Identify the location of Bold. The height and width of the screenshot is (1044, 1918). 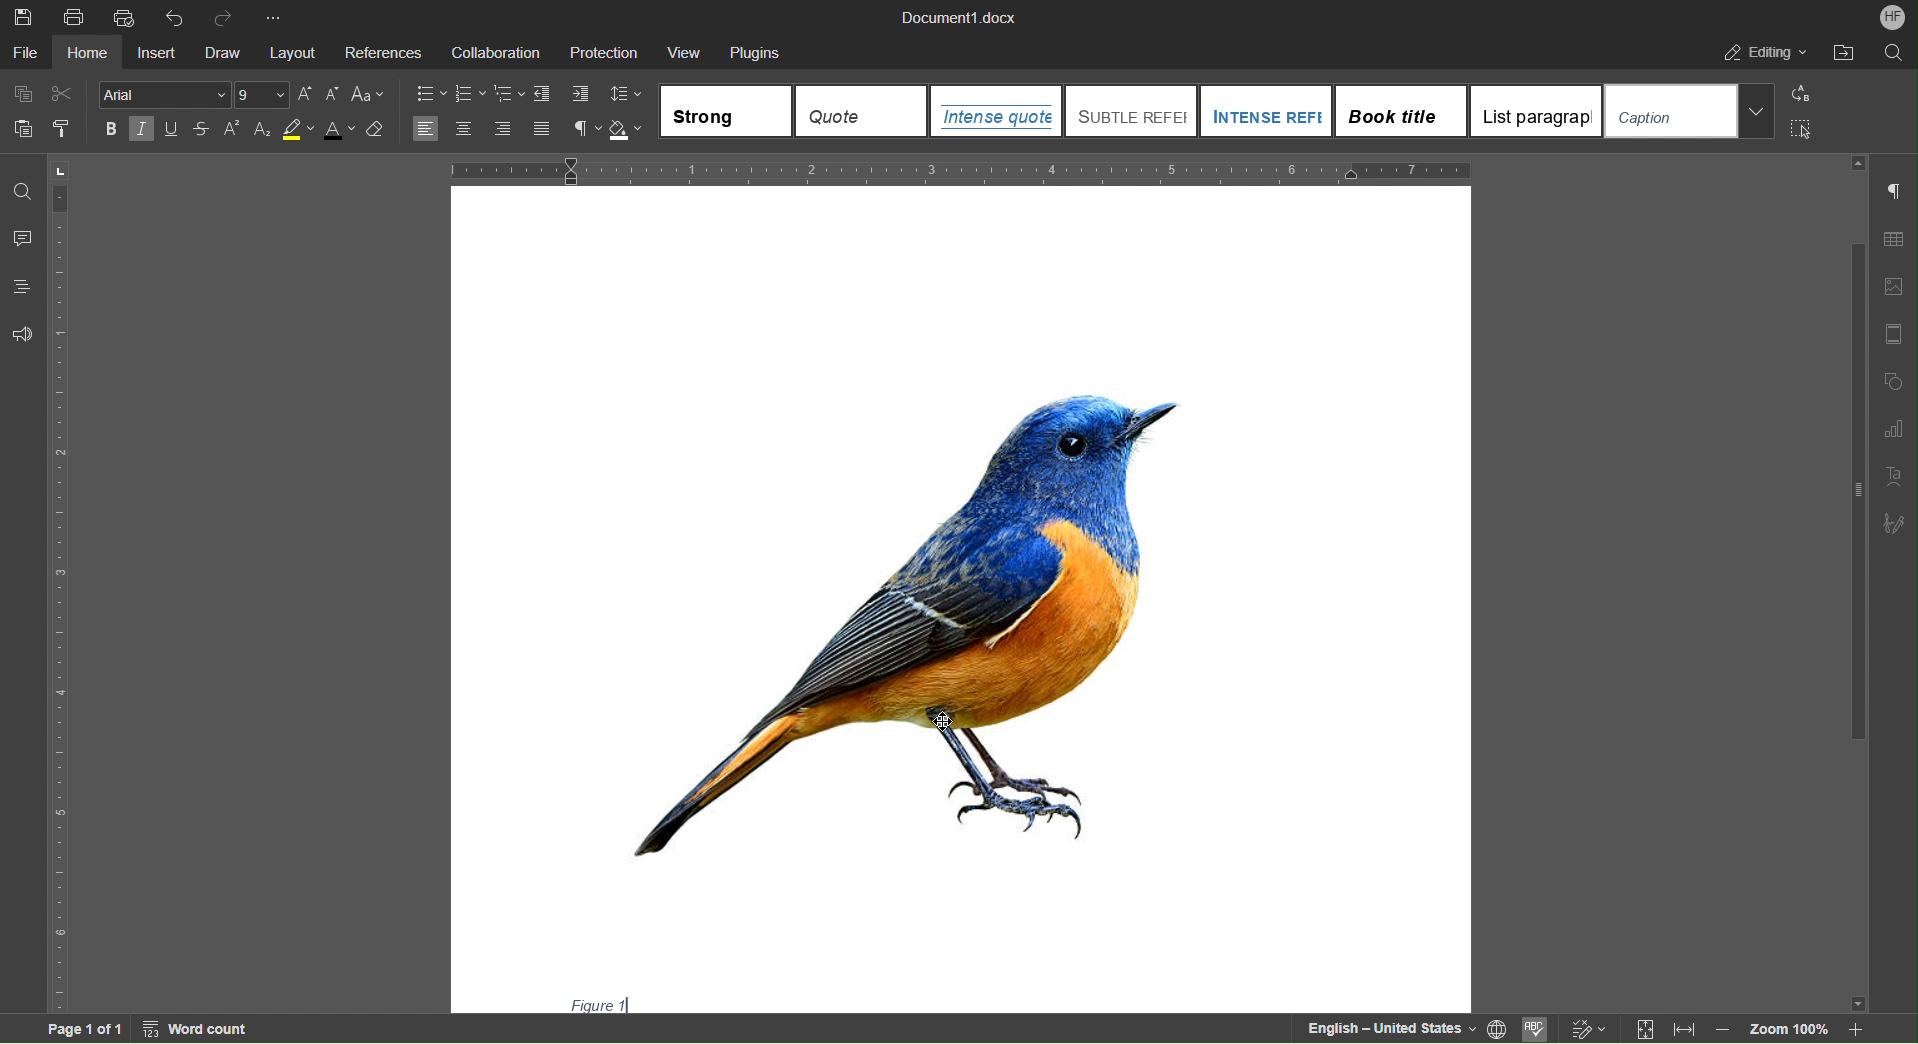
(113, 129).